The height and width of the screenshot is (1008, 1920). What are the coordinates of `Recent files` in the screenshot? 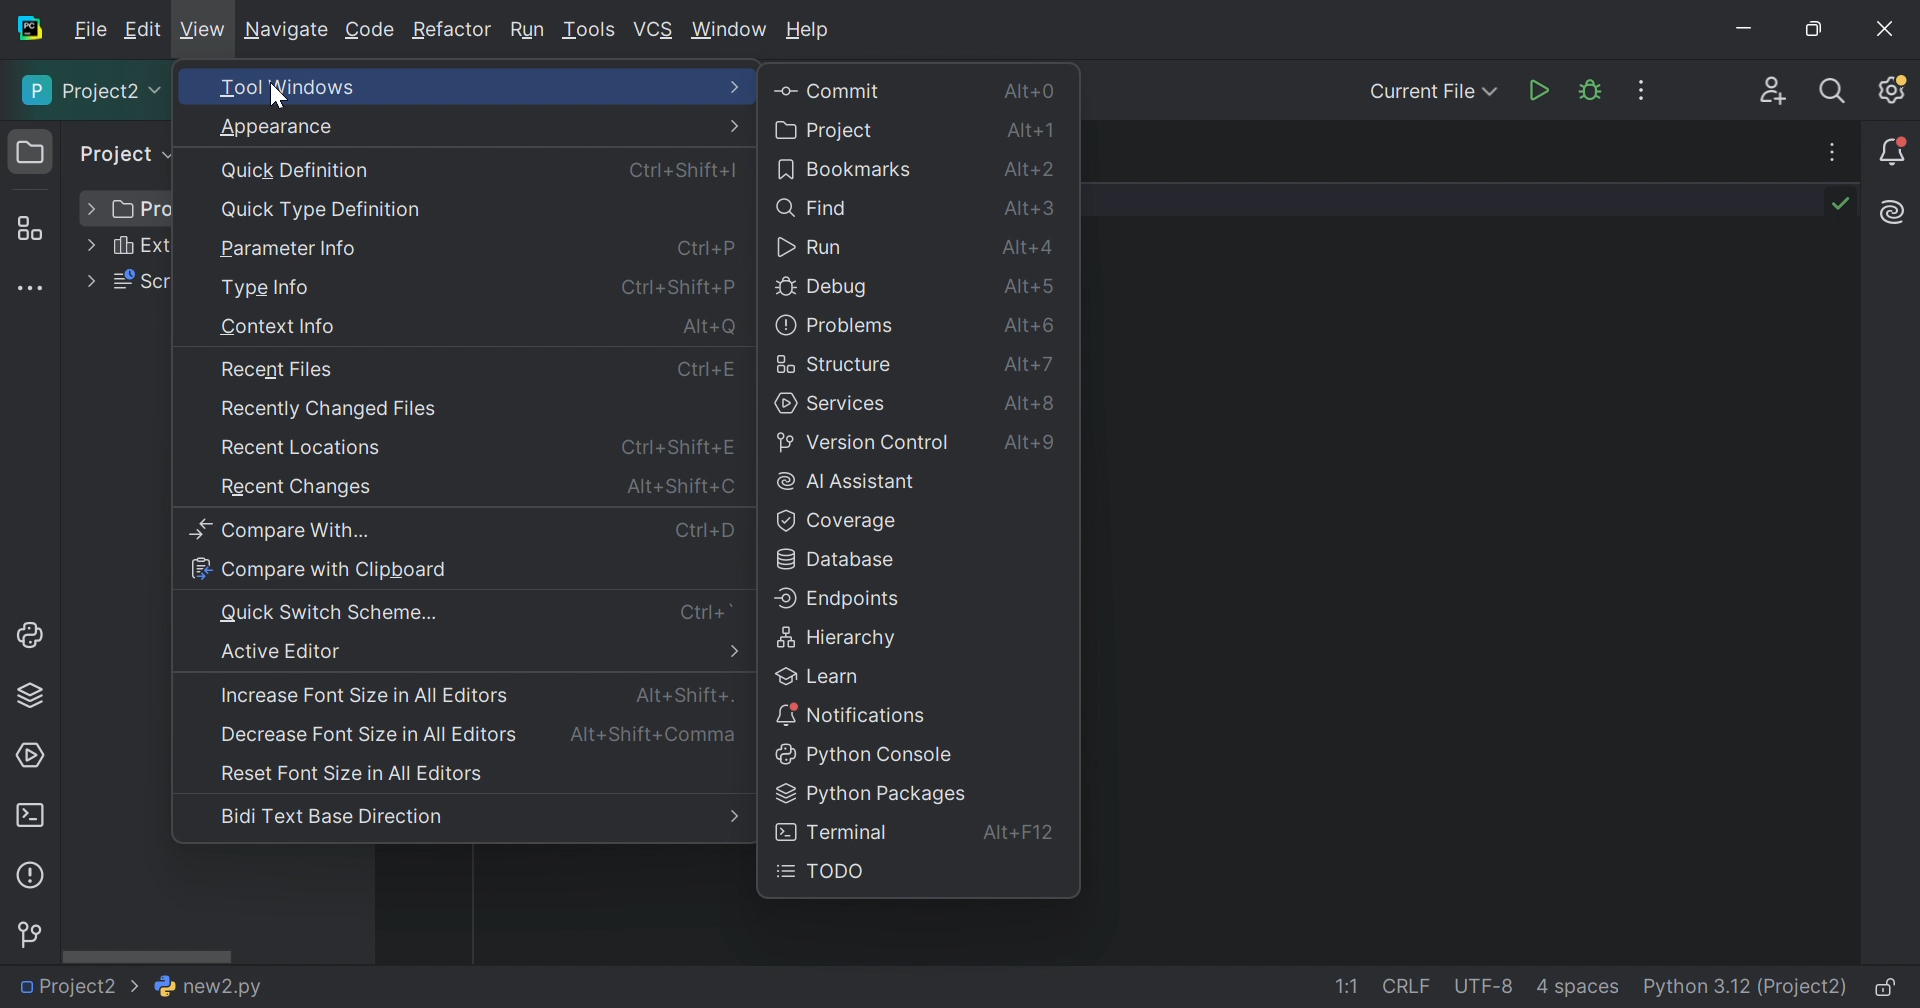 It's located at (282, 368).